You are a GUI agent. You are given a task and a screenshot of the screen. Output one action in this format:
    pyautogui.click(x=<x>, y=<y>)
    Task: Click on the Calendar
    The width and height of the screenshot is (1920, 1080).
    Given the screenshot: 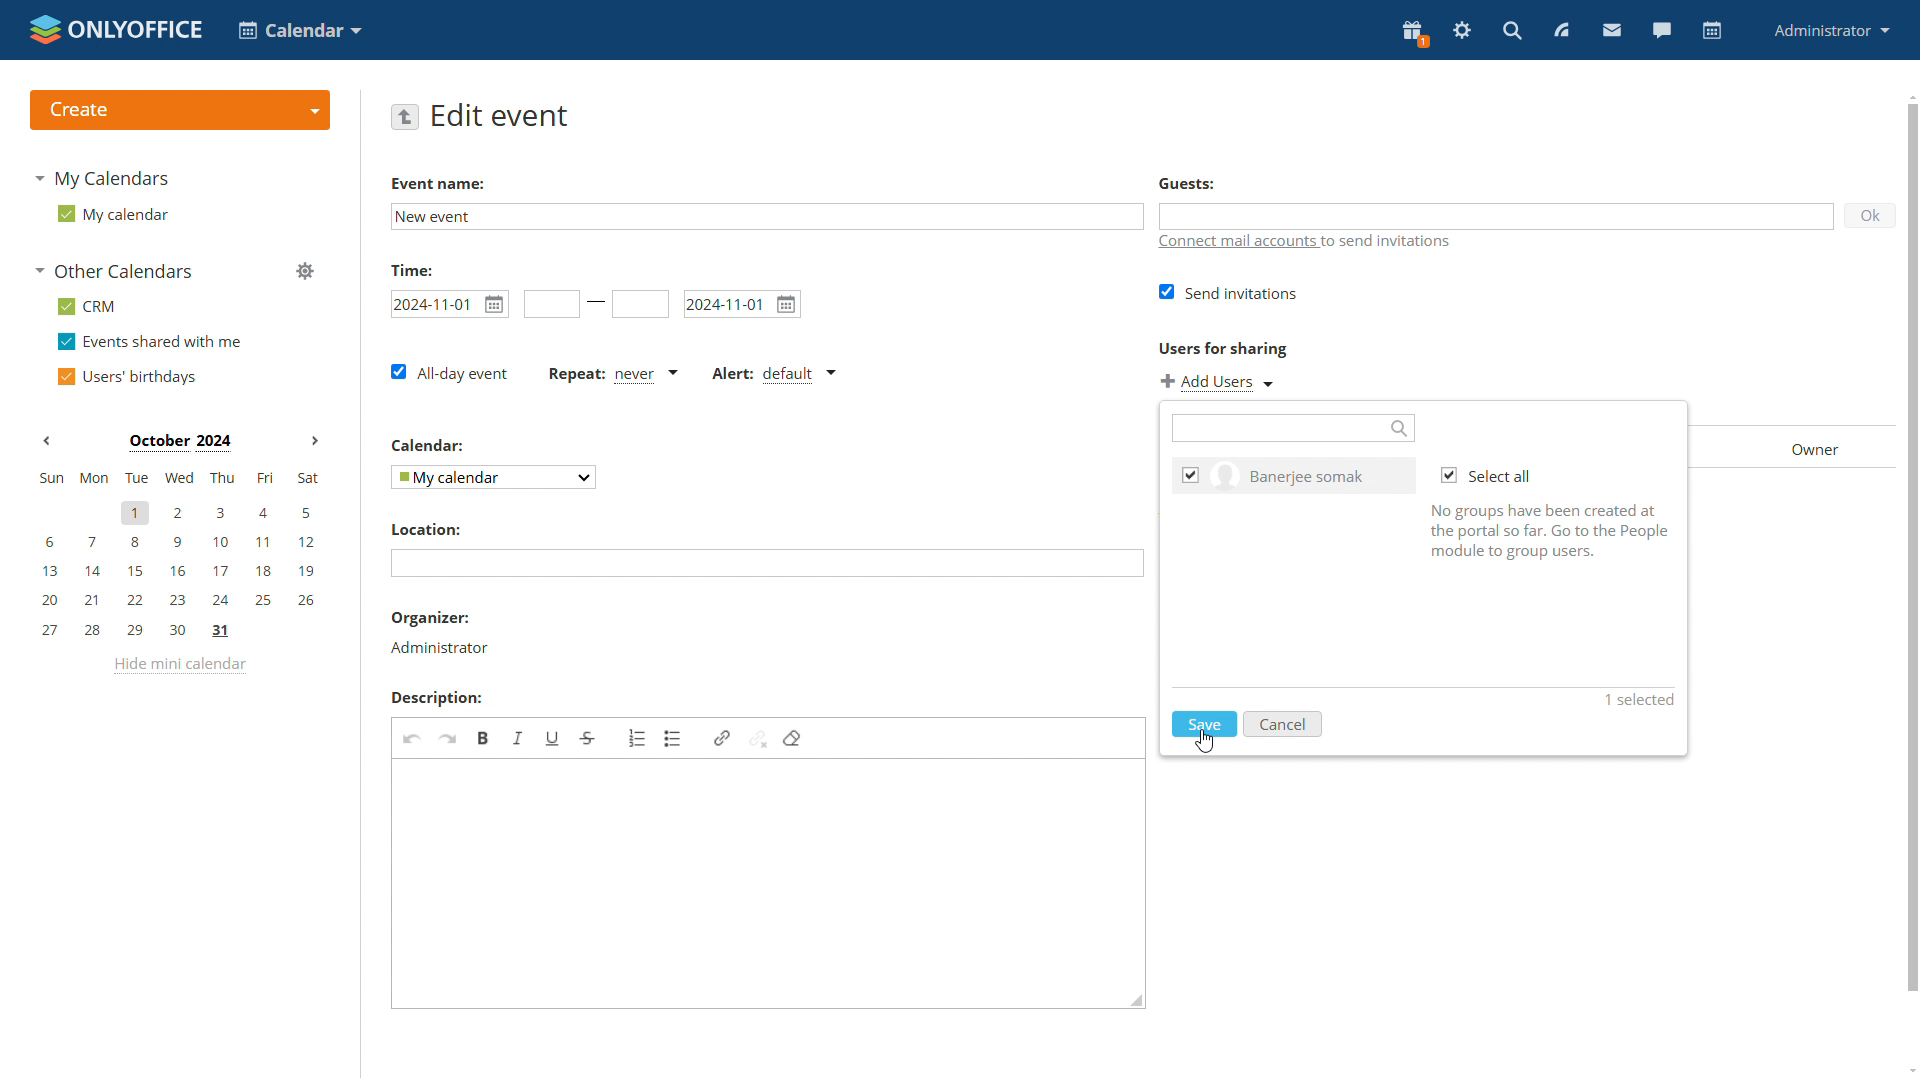 What is the action you would take?
    pyautogui.click(x=427, y=446)
    